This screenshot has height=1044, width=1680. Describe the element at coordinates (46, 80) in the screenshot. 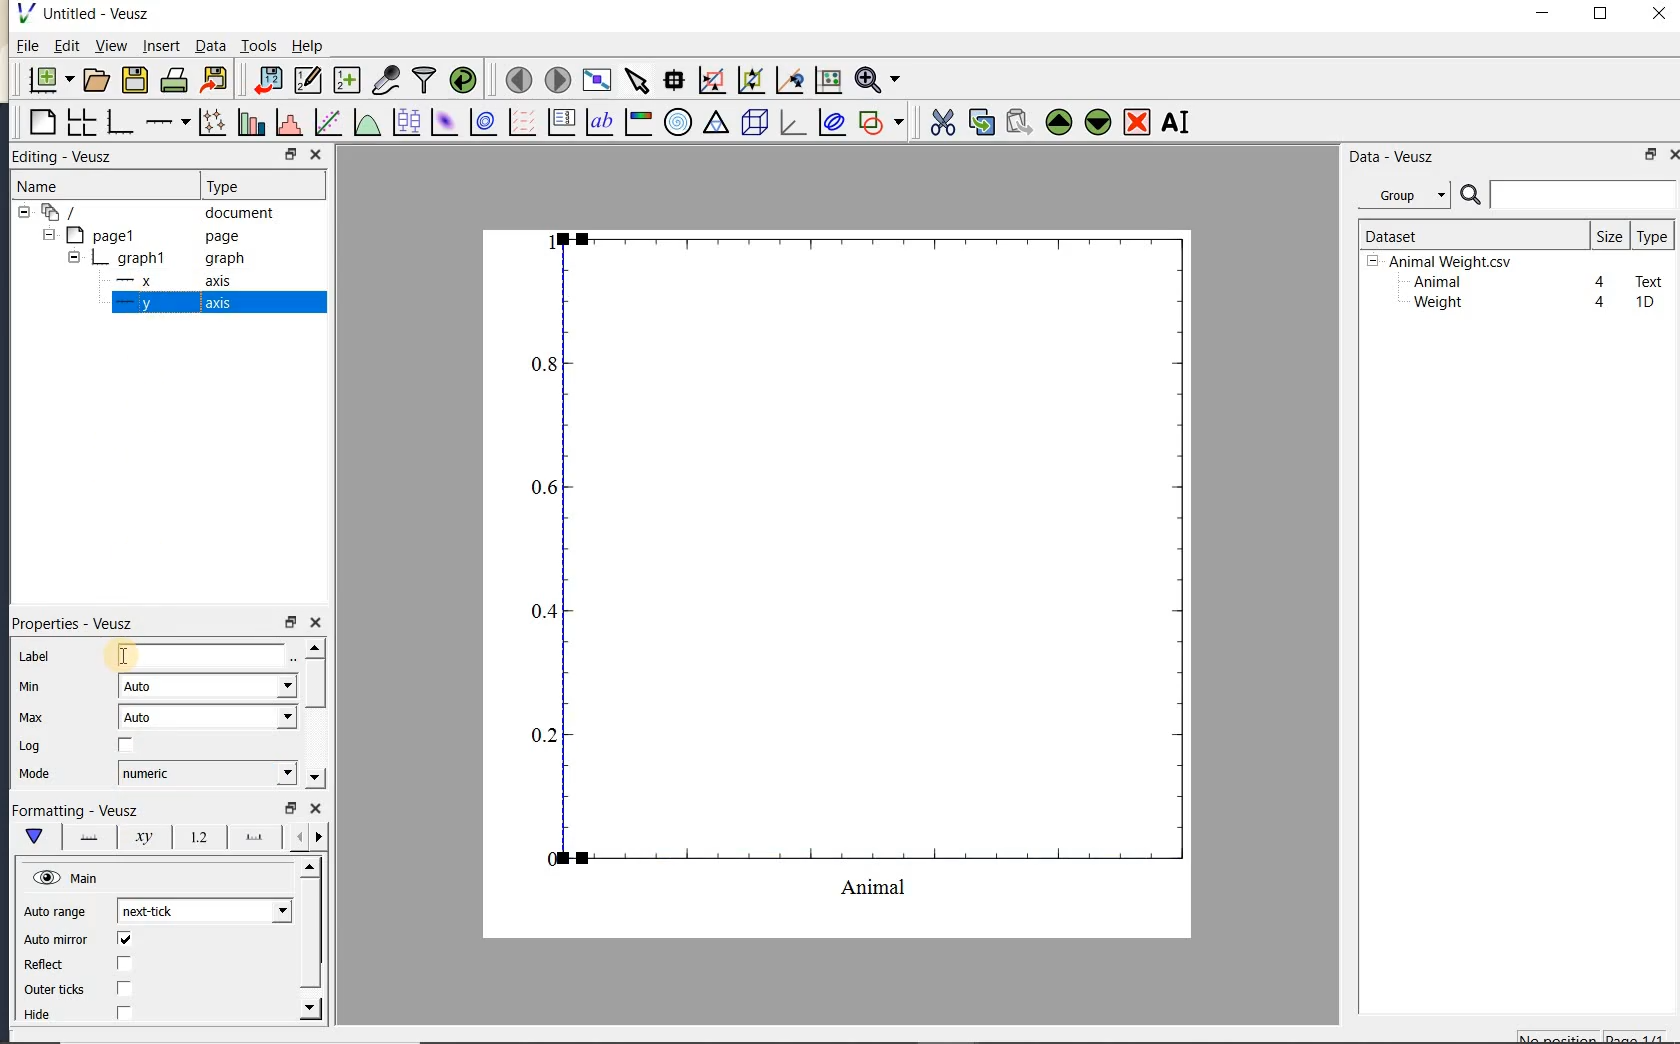

I see `new document` at that location.